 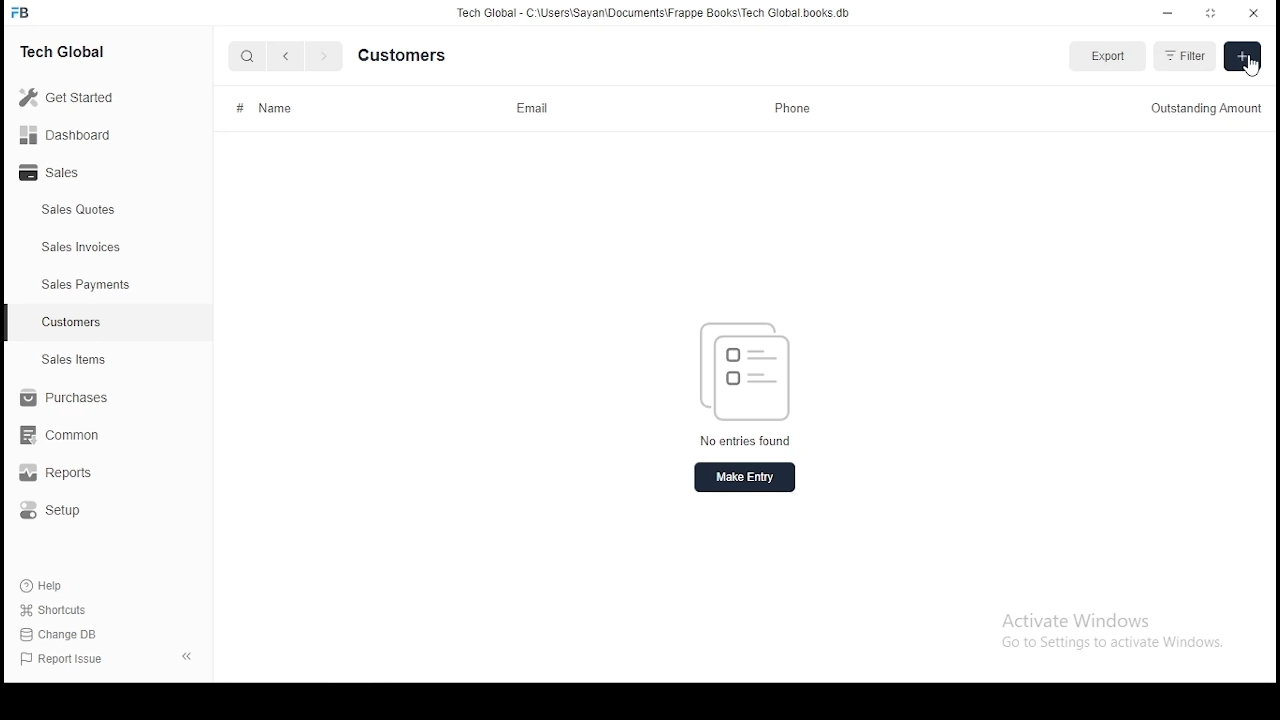 I want to click on make entry, so click(x=745, y=476).